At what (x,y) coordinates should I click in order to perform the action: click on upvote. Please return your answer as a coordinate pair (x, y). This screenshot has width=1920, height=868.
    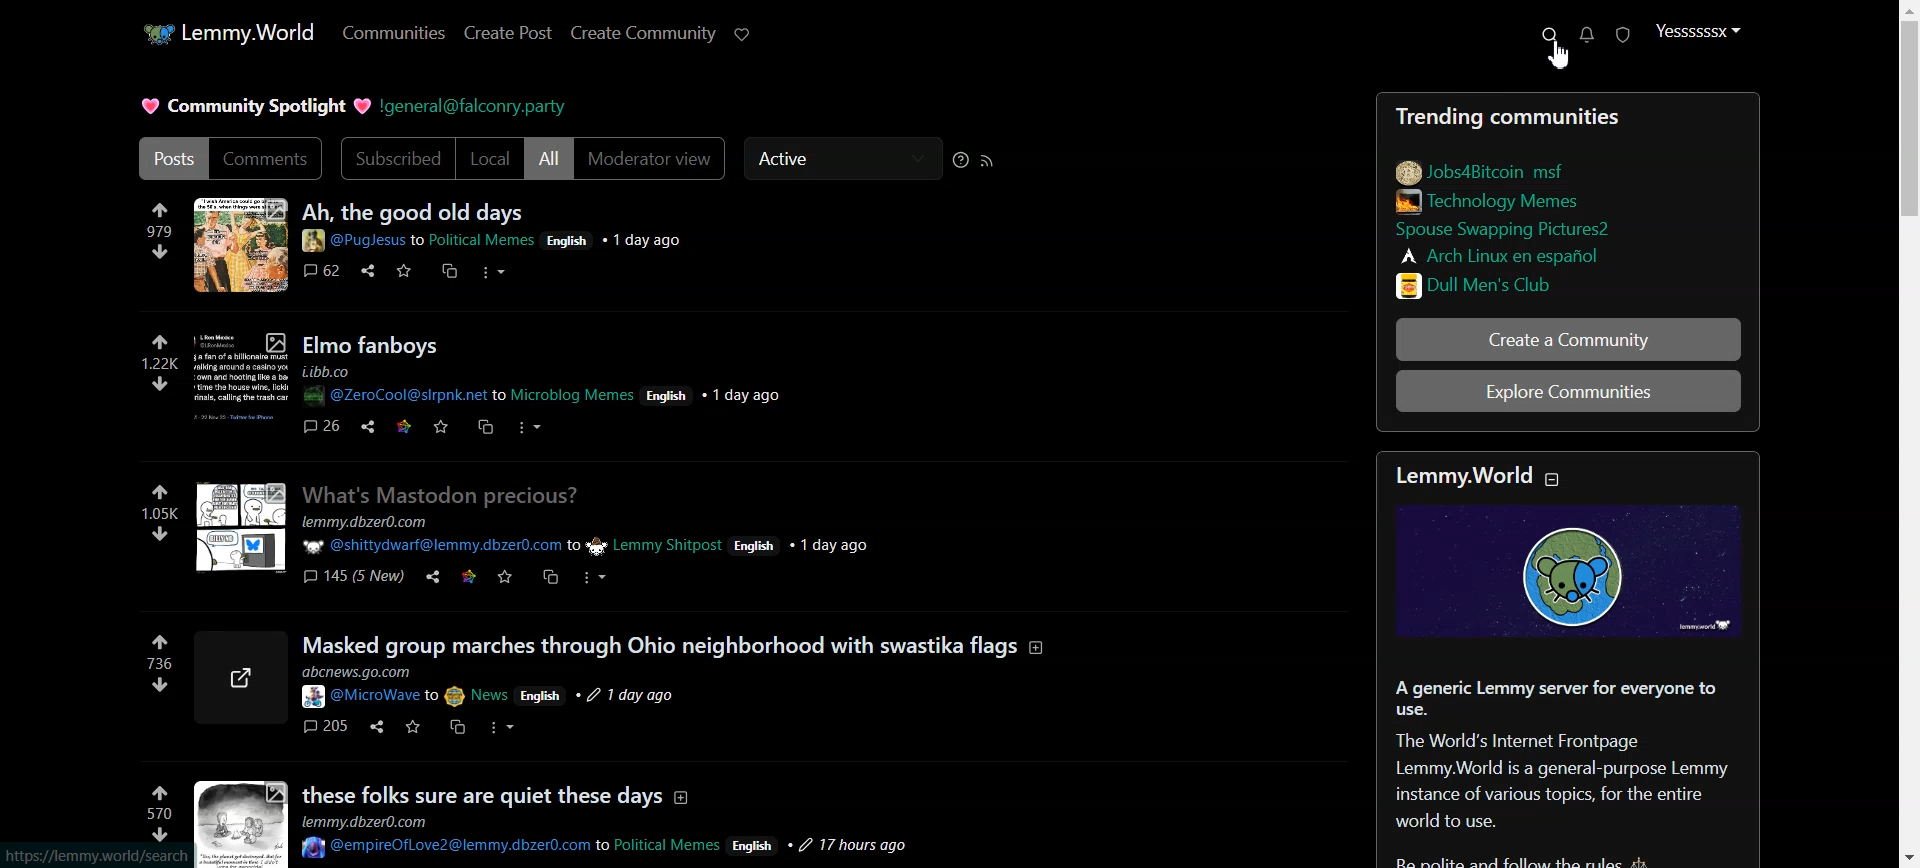
    Looking at the image, I should click on (156, 641).